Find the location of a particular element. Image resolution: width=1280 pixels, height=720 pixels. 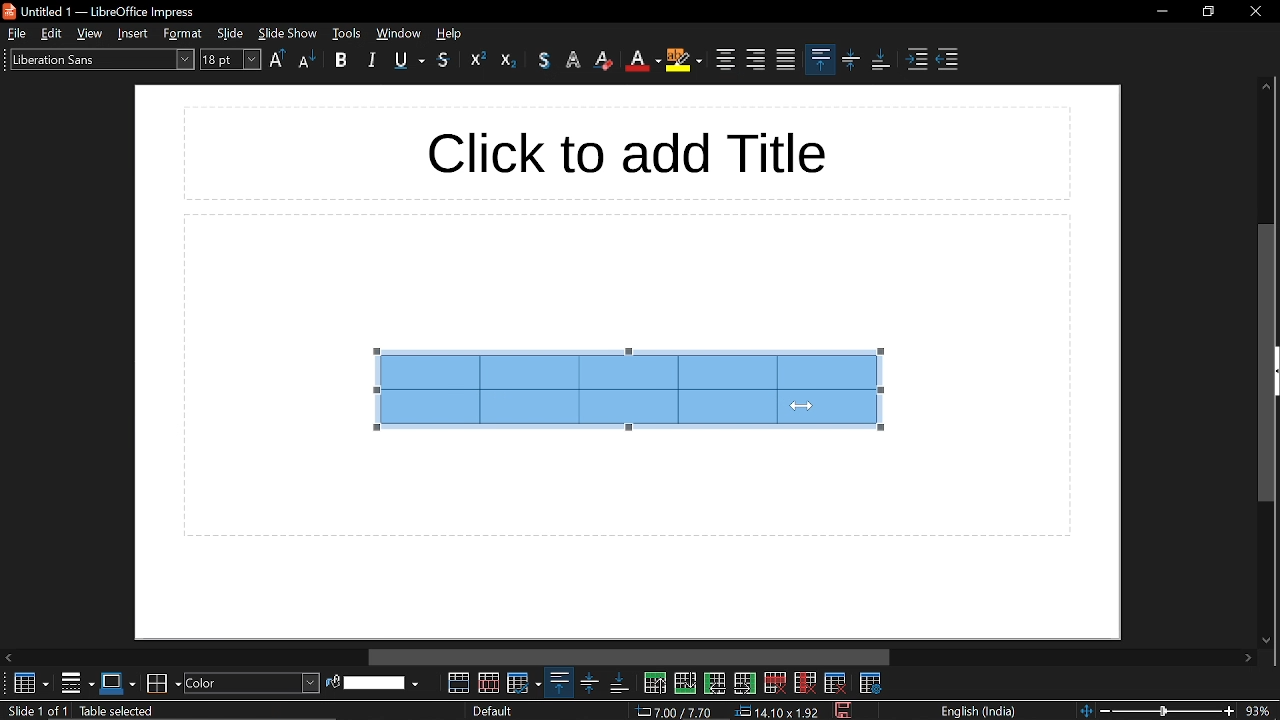

cursor co-ordinate is located at coordinates (676, 712).